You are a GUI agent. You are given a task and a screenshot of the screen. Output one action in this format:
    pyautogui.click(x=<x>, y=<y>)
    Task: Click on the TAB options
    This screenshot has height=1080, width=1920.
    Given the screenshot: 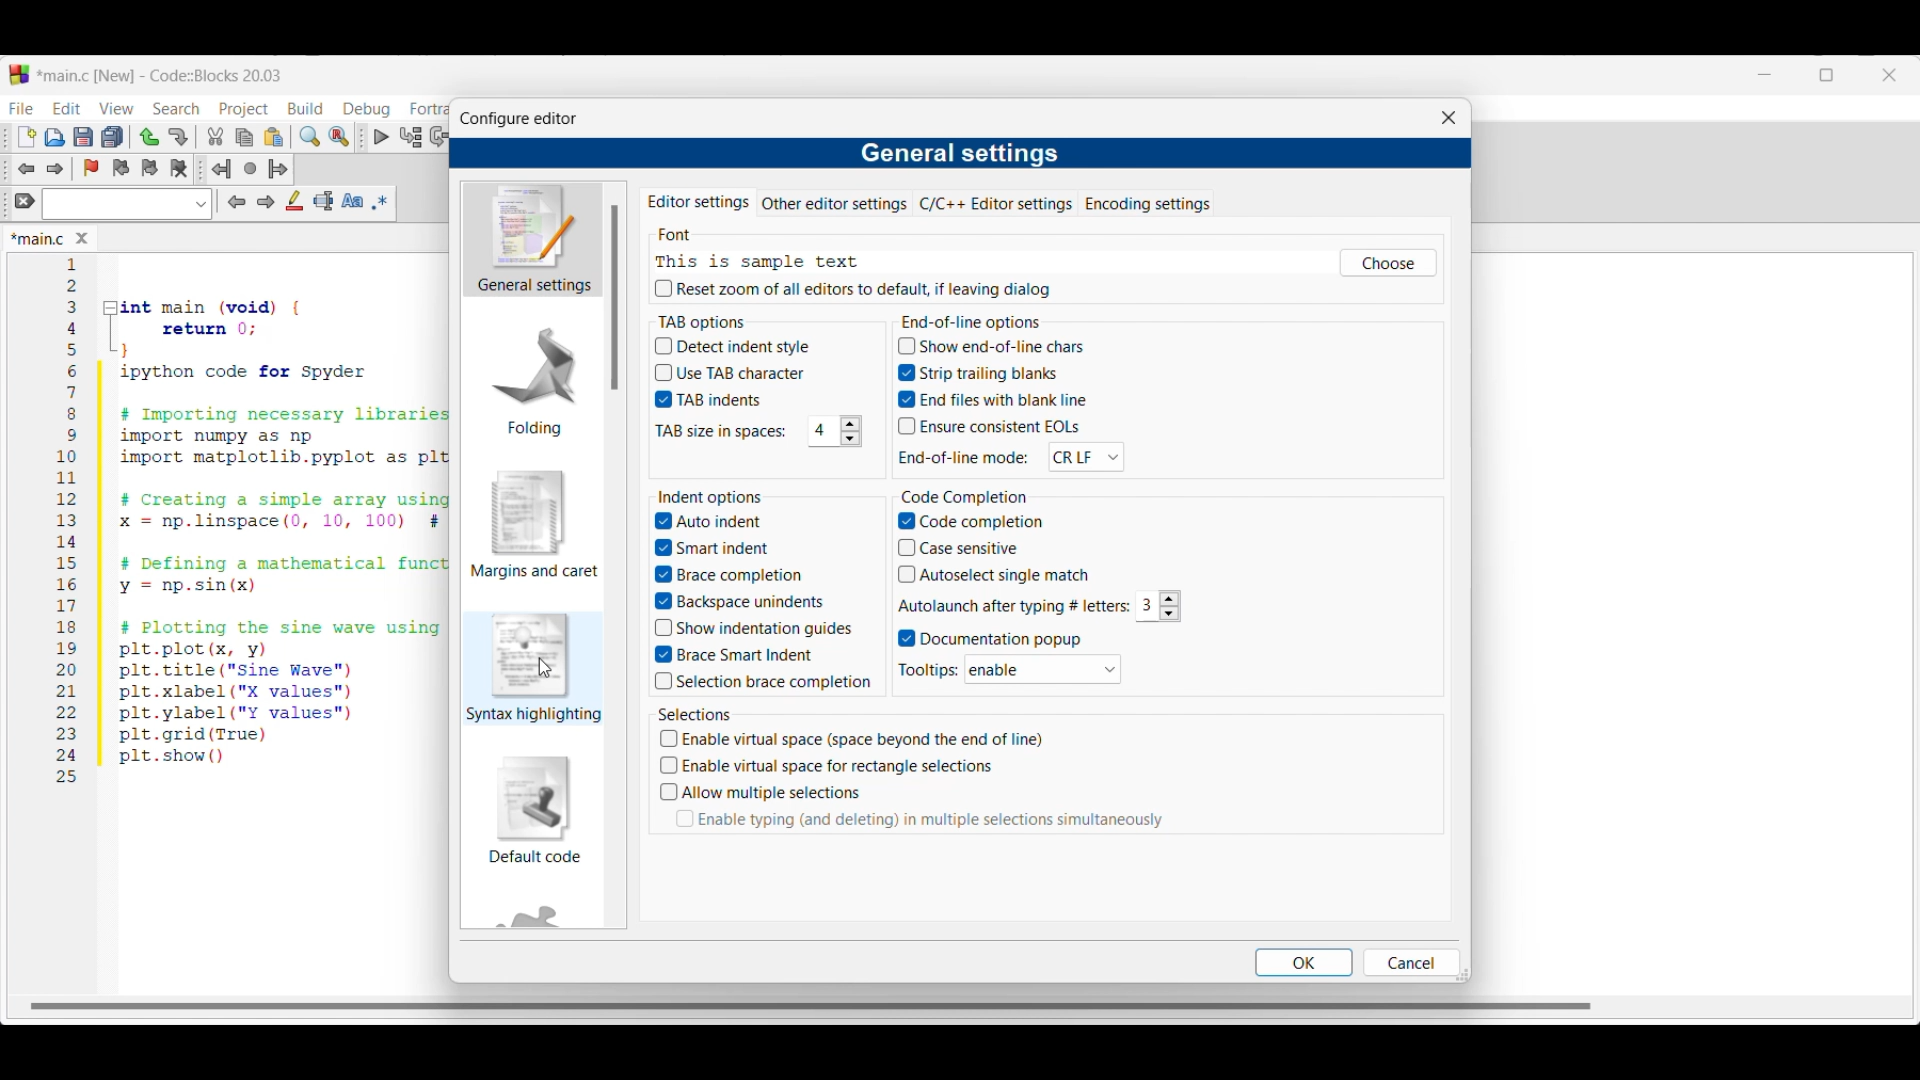 What is the action you would take?
    pyautogui.click(x=717, y=320)
    